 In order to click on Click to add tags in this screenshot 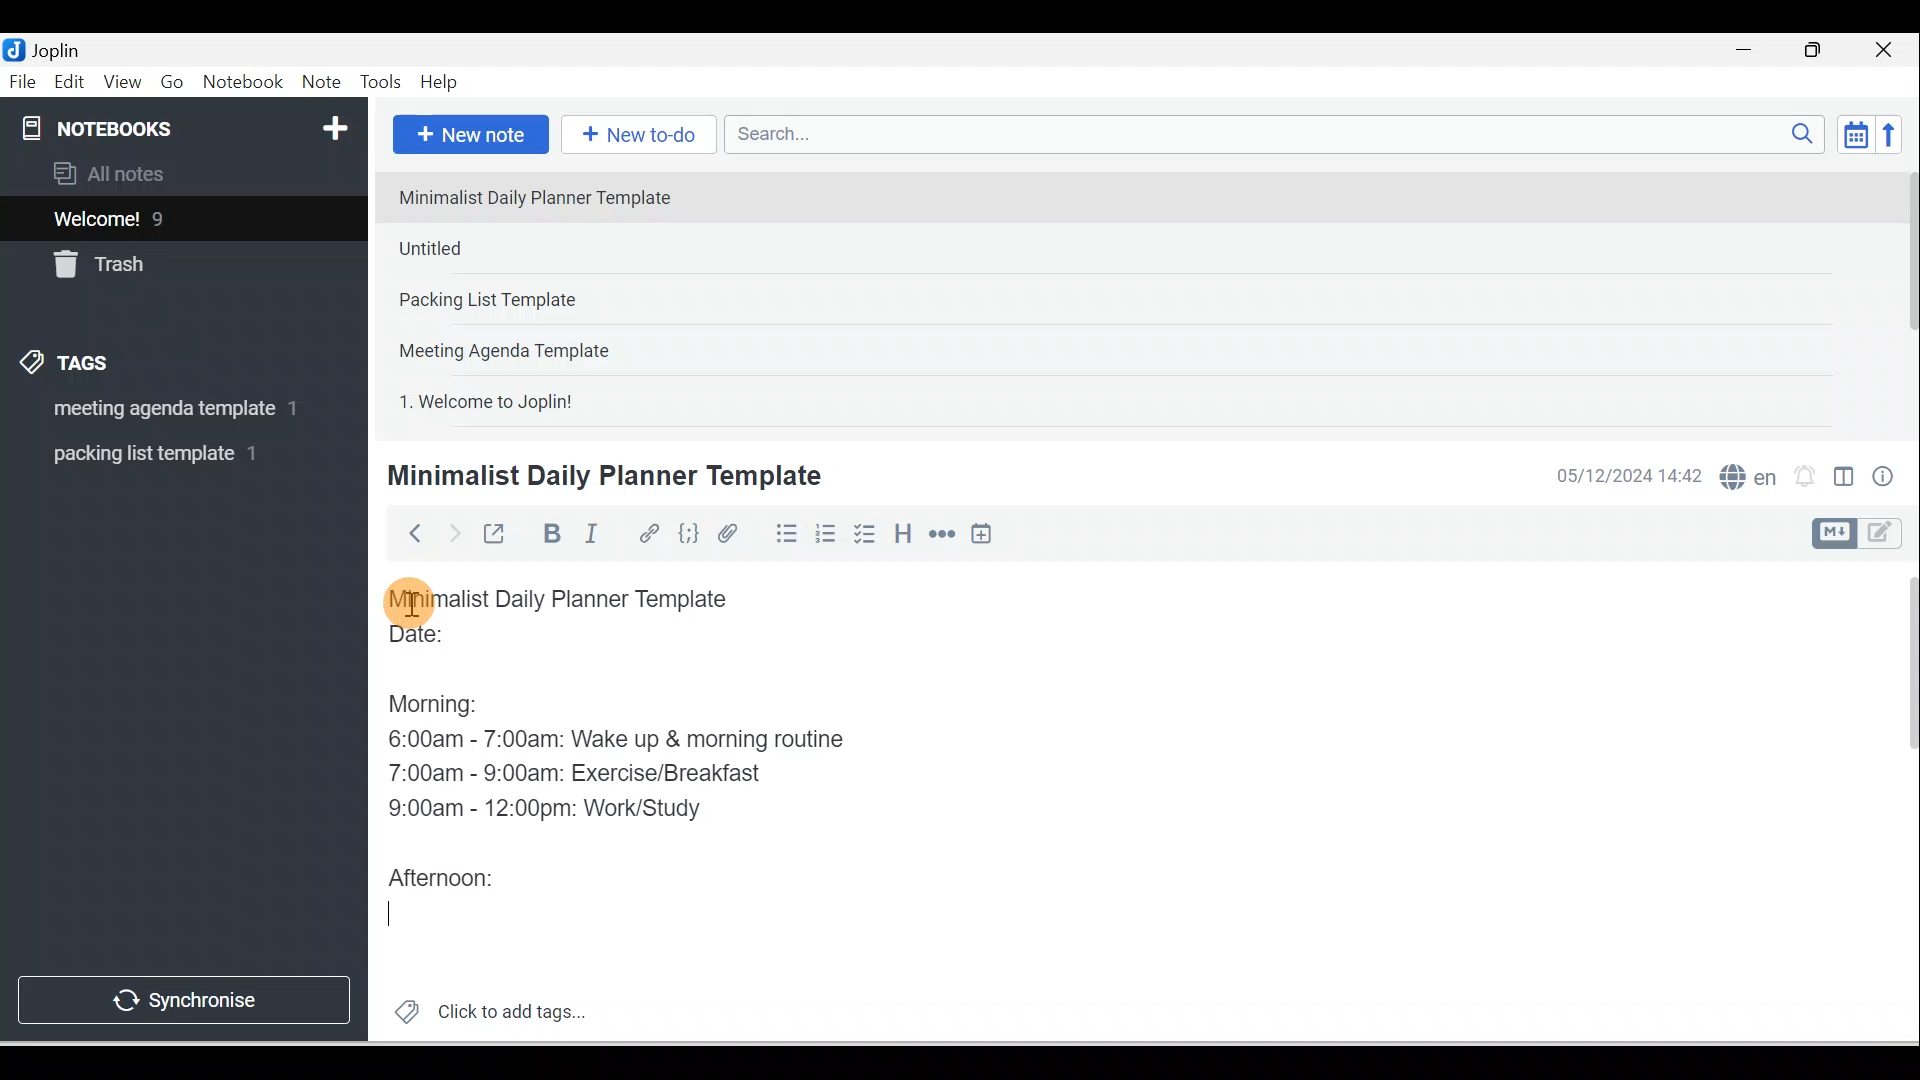, I will do `click(482, 1009)`.